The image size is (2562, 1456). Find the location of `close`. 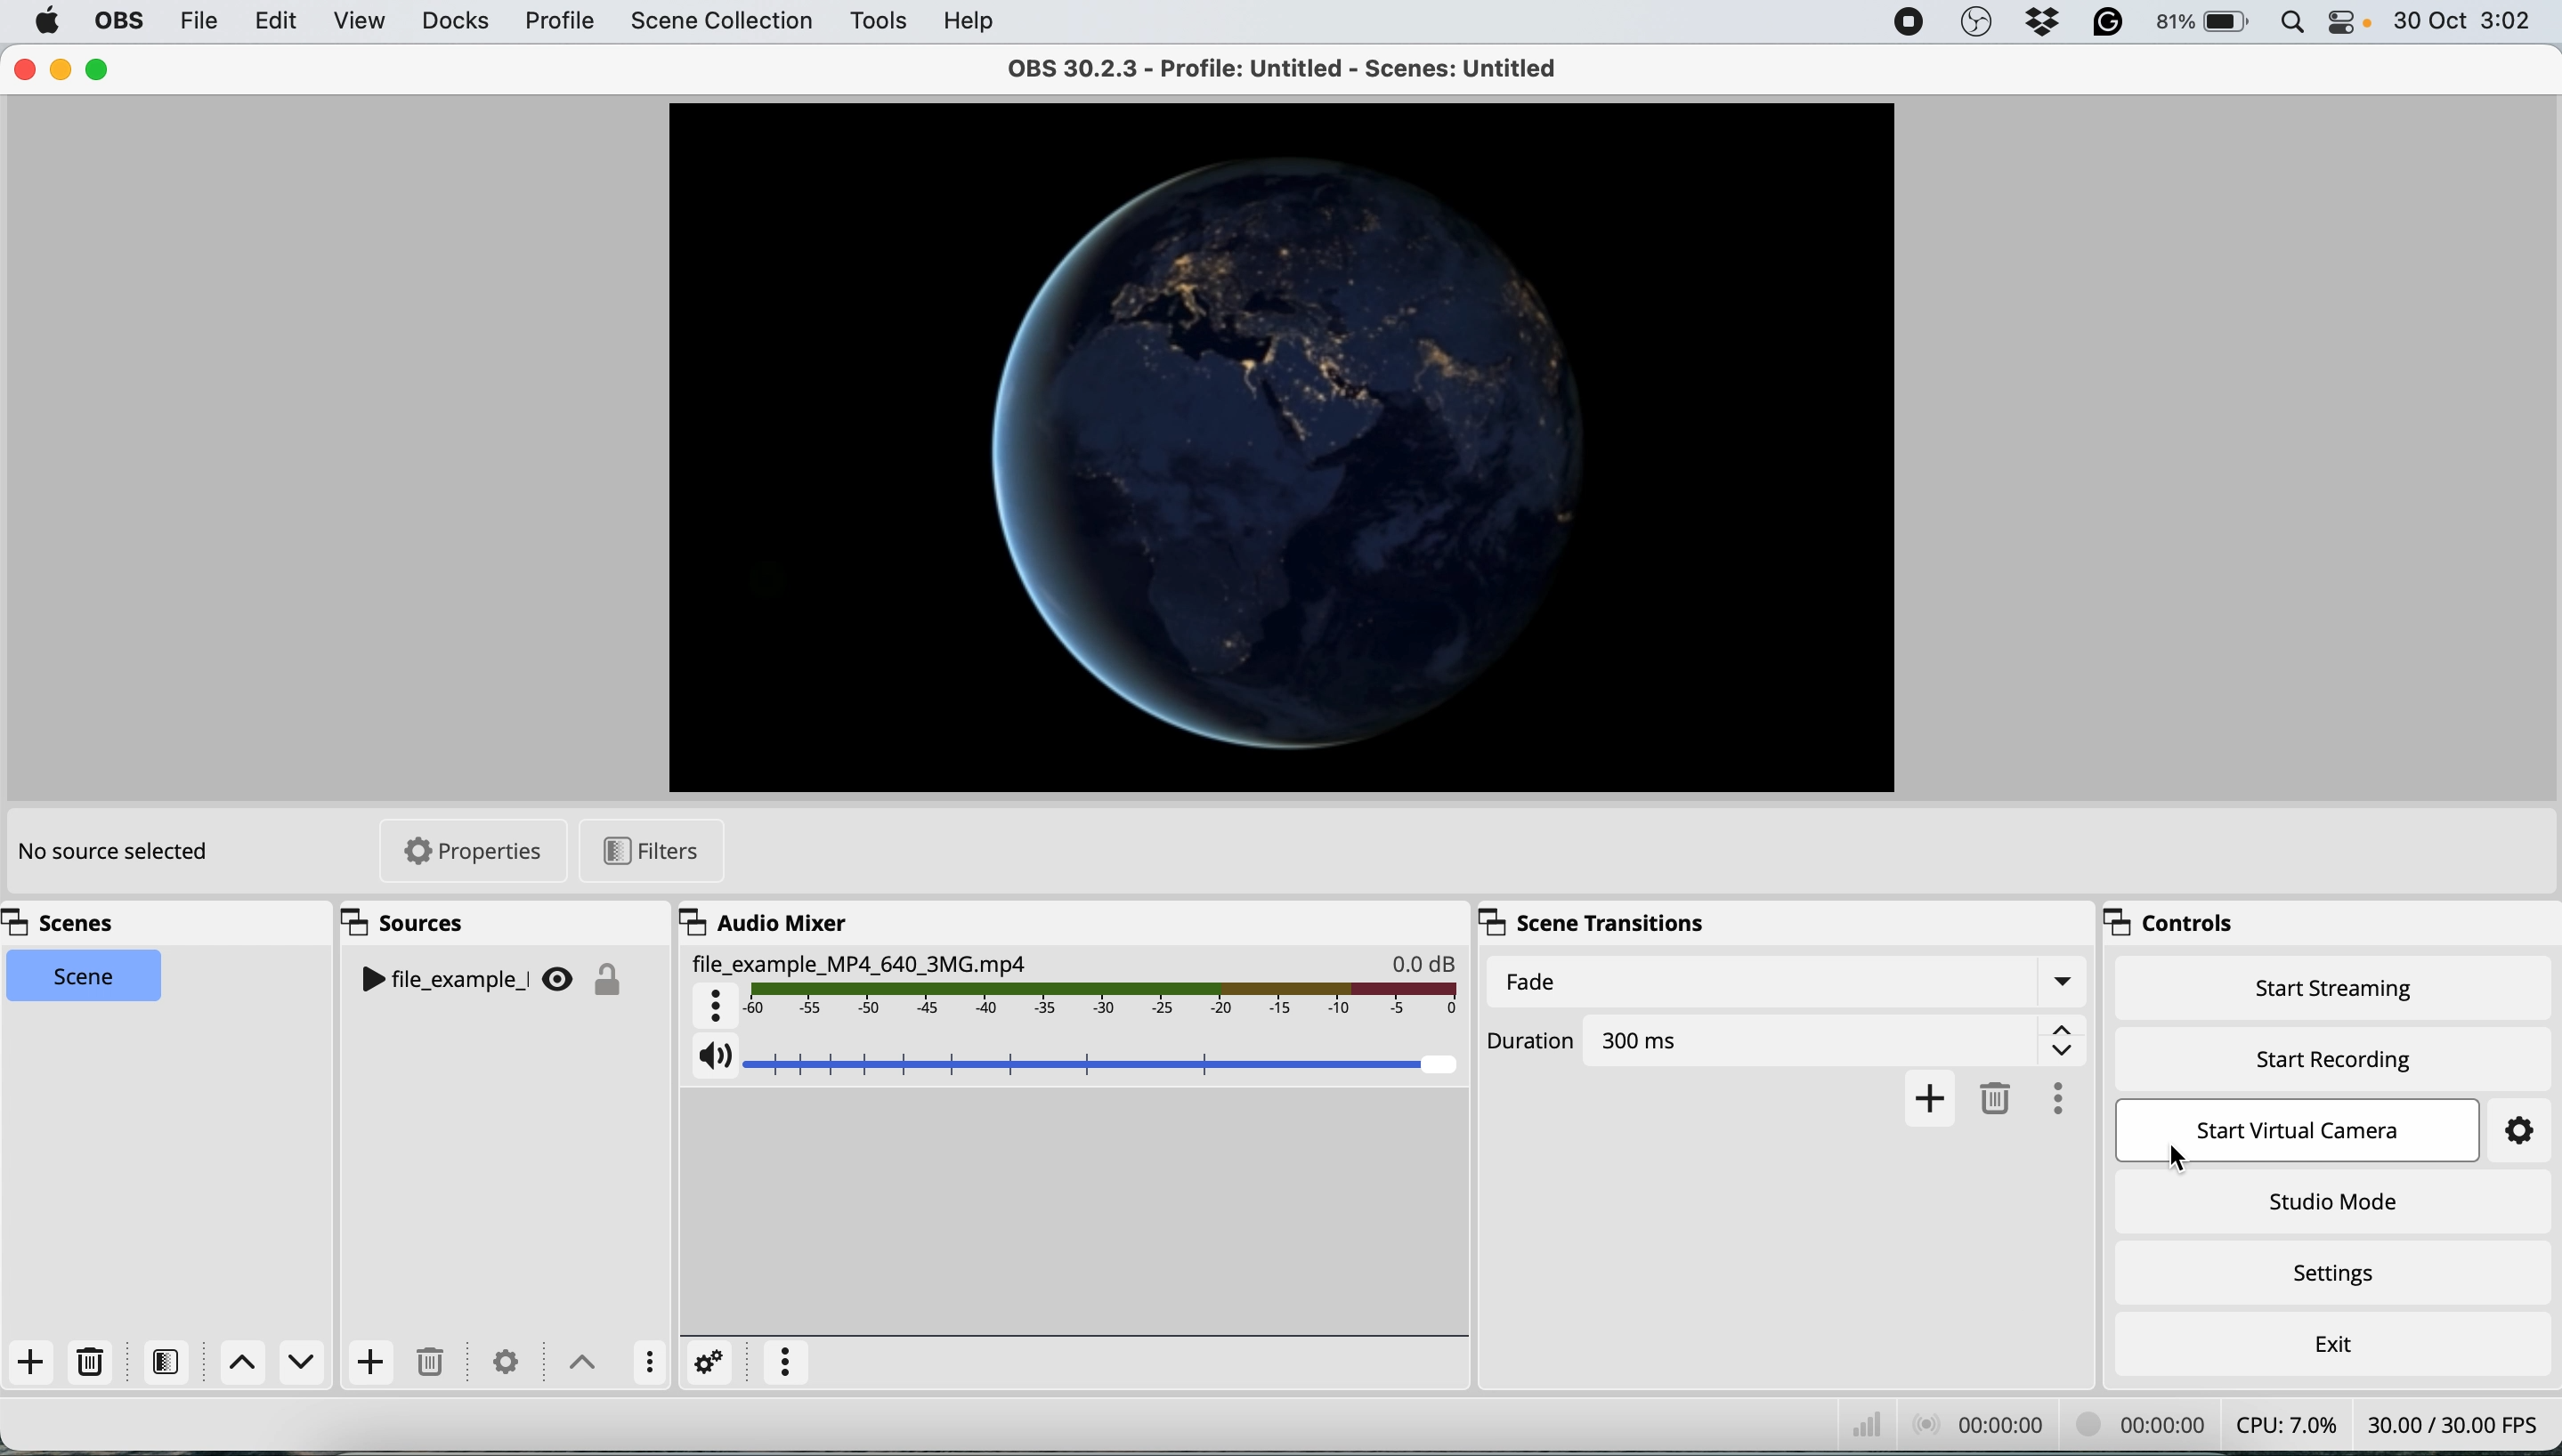

close is located at coordinates (25, 69).